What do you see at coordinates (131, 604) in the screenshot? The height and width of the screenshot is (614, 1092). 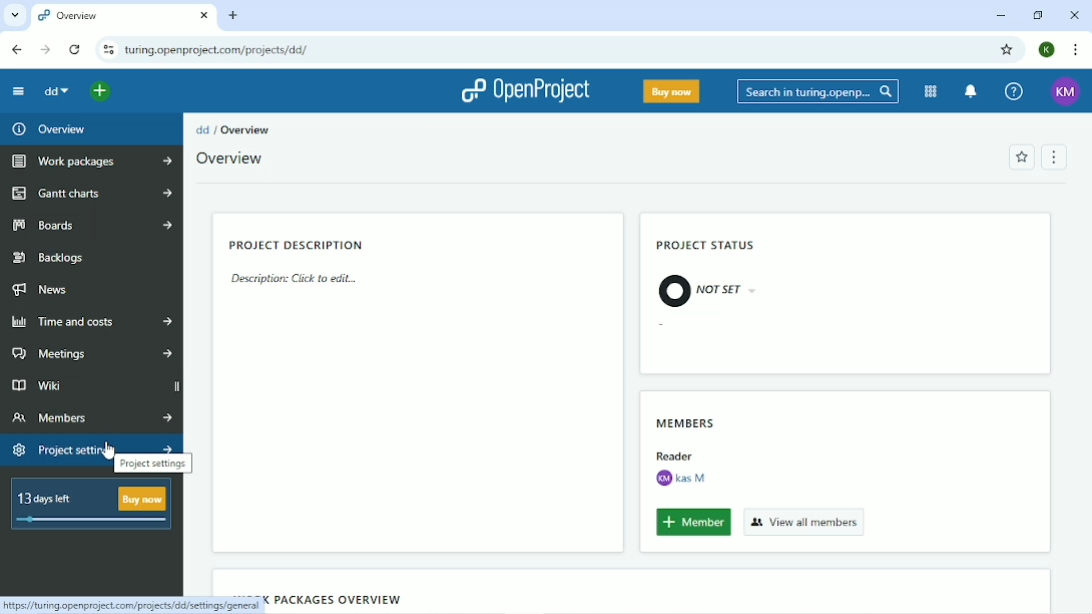 I see `https://turing.openprojects.com/projects/dd/settings/general` at bounding box center [131, 604].